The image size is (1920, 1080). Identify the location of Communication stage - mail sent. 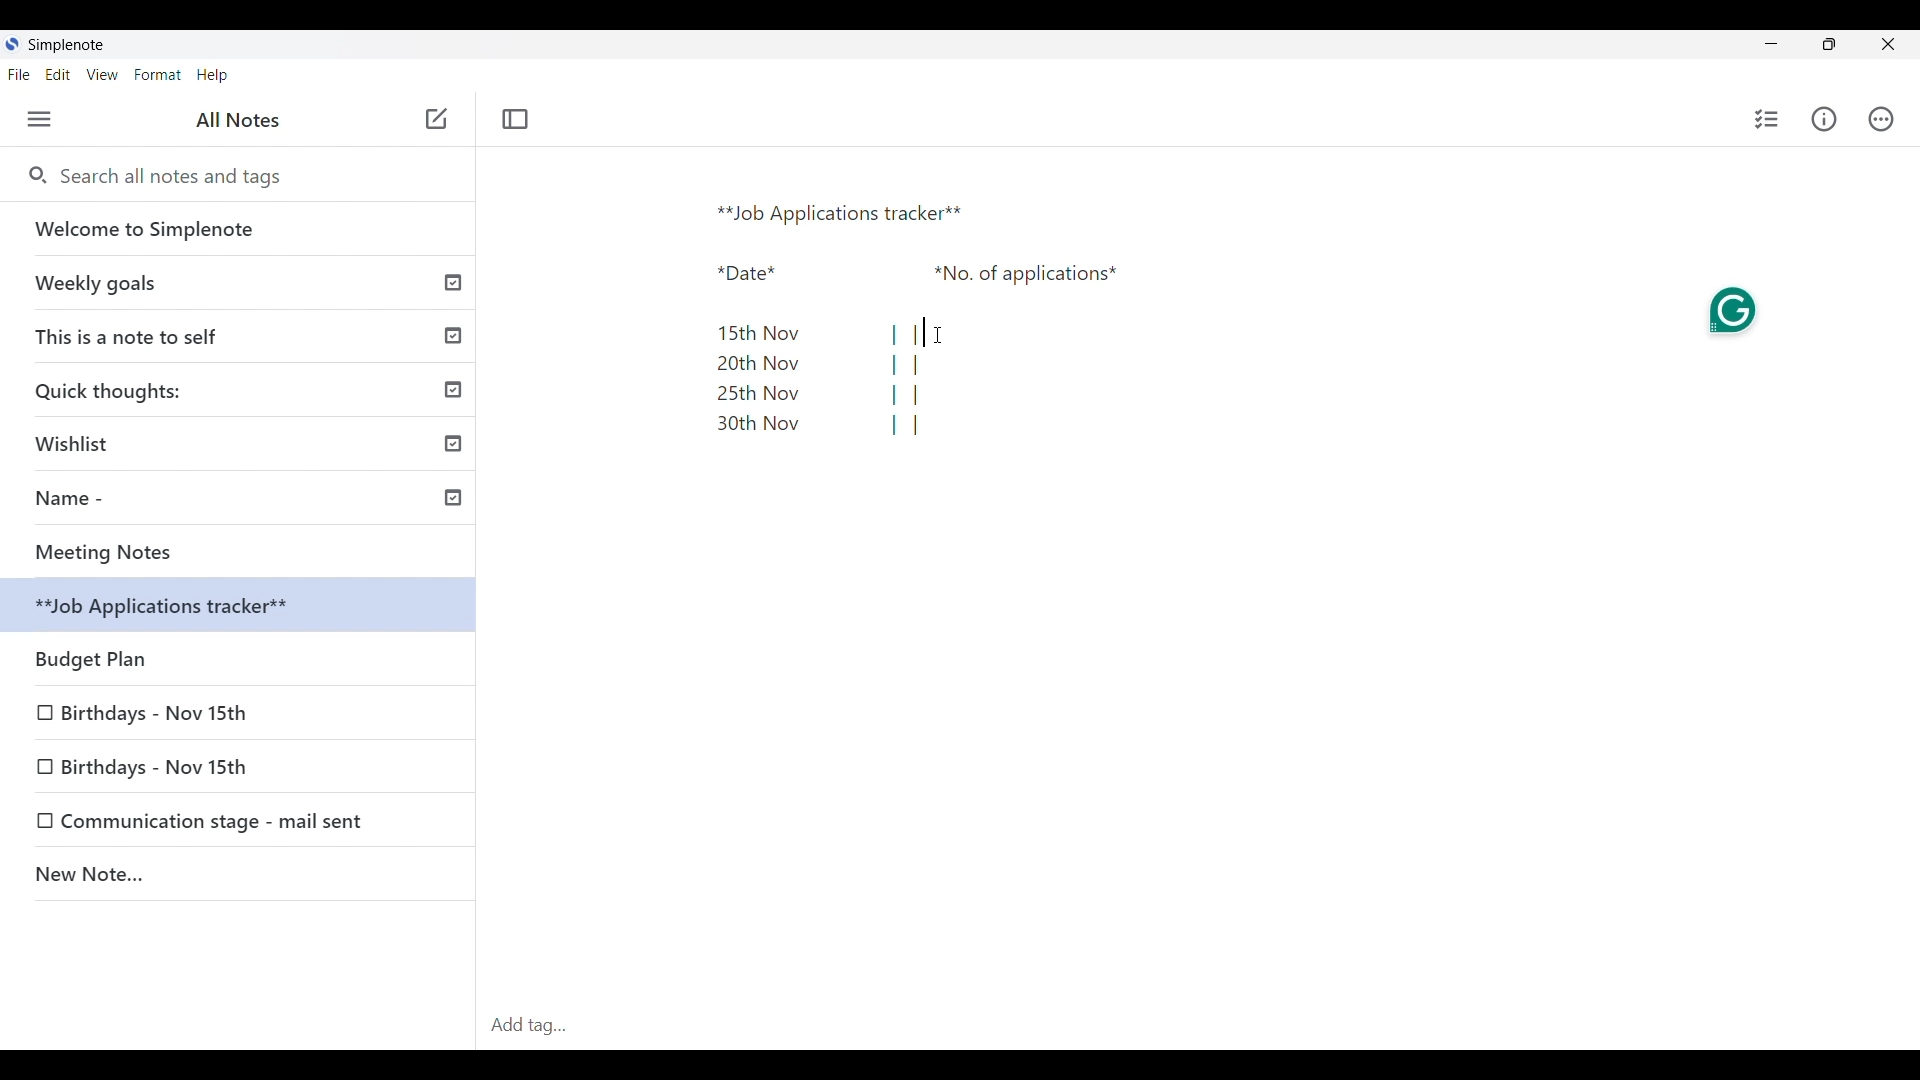
(219, 821).